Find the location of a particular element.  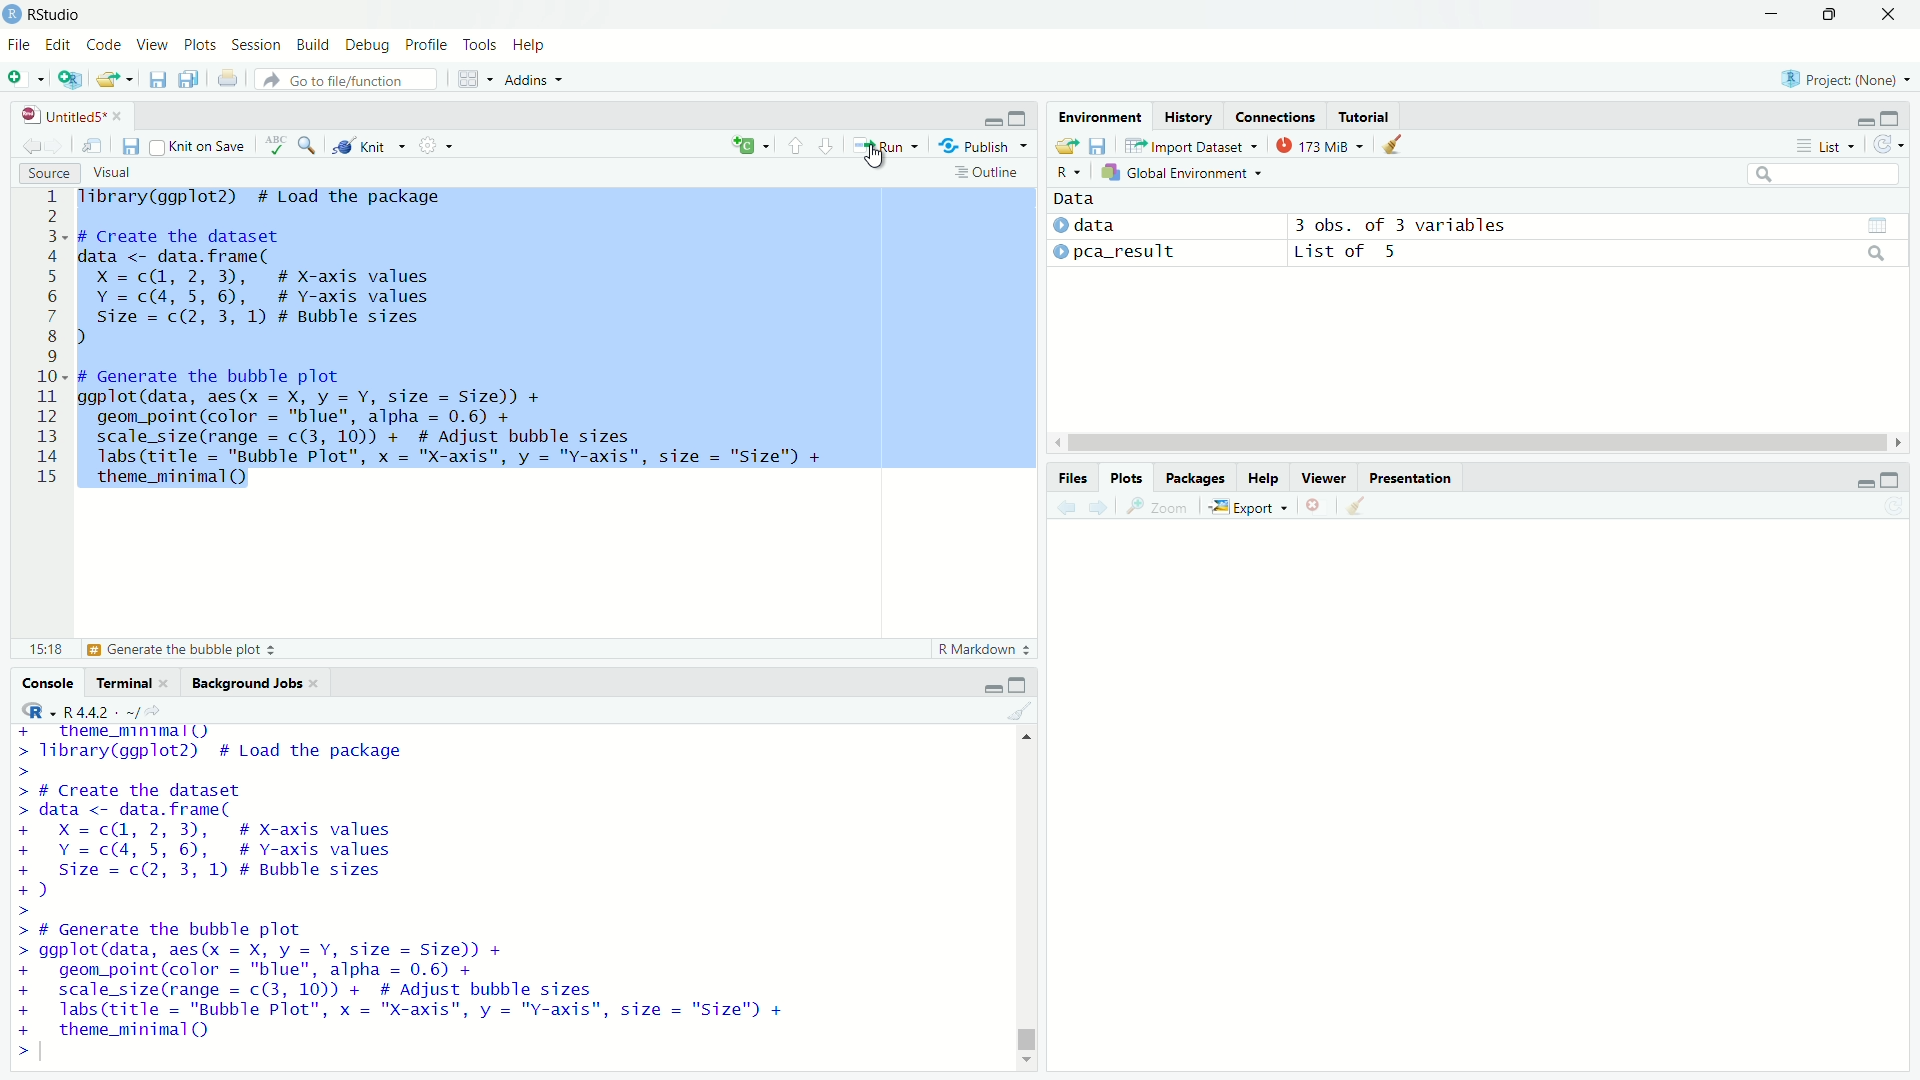

clear console is located at coordinates (1022, 710).